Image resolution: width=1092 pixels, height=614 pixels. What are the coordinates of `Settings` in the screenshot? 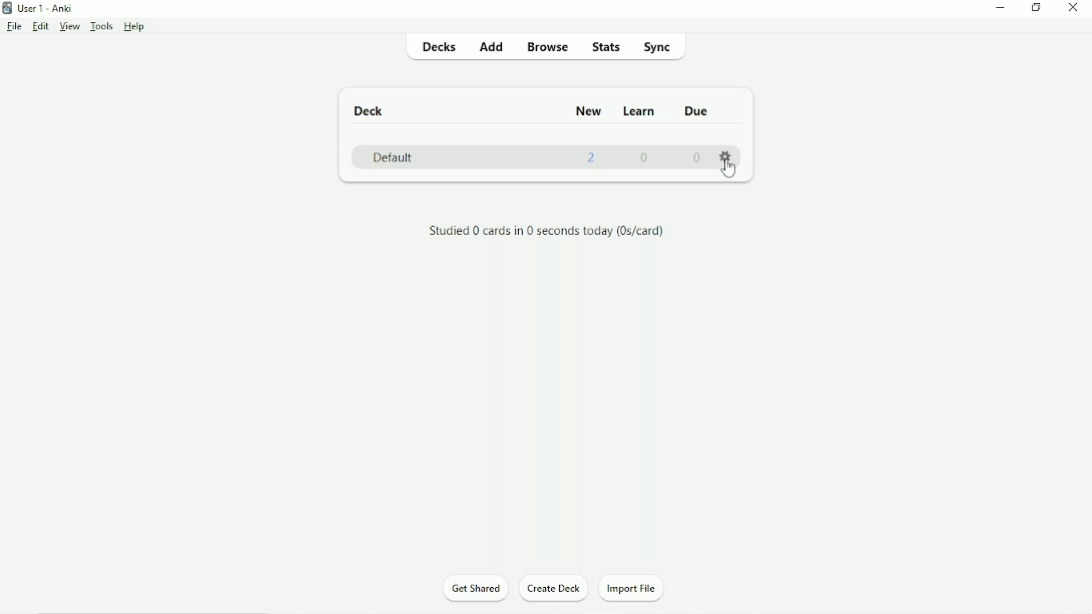 It's located at (728, 156).